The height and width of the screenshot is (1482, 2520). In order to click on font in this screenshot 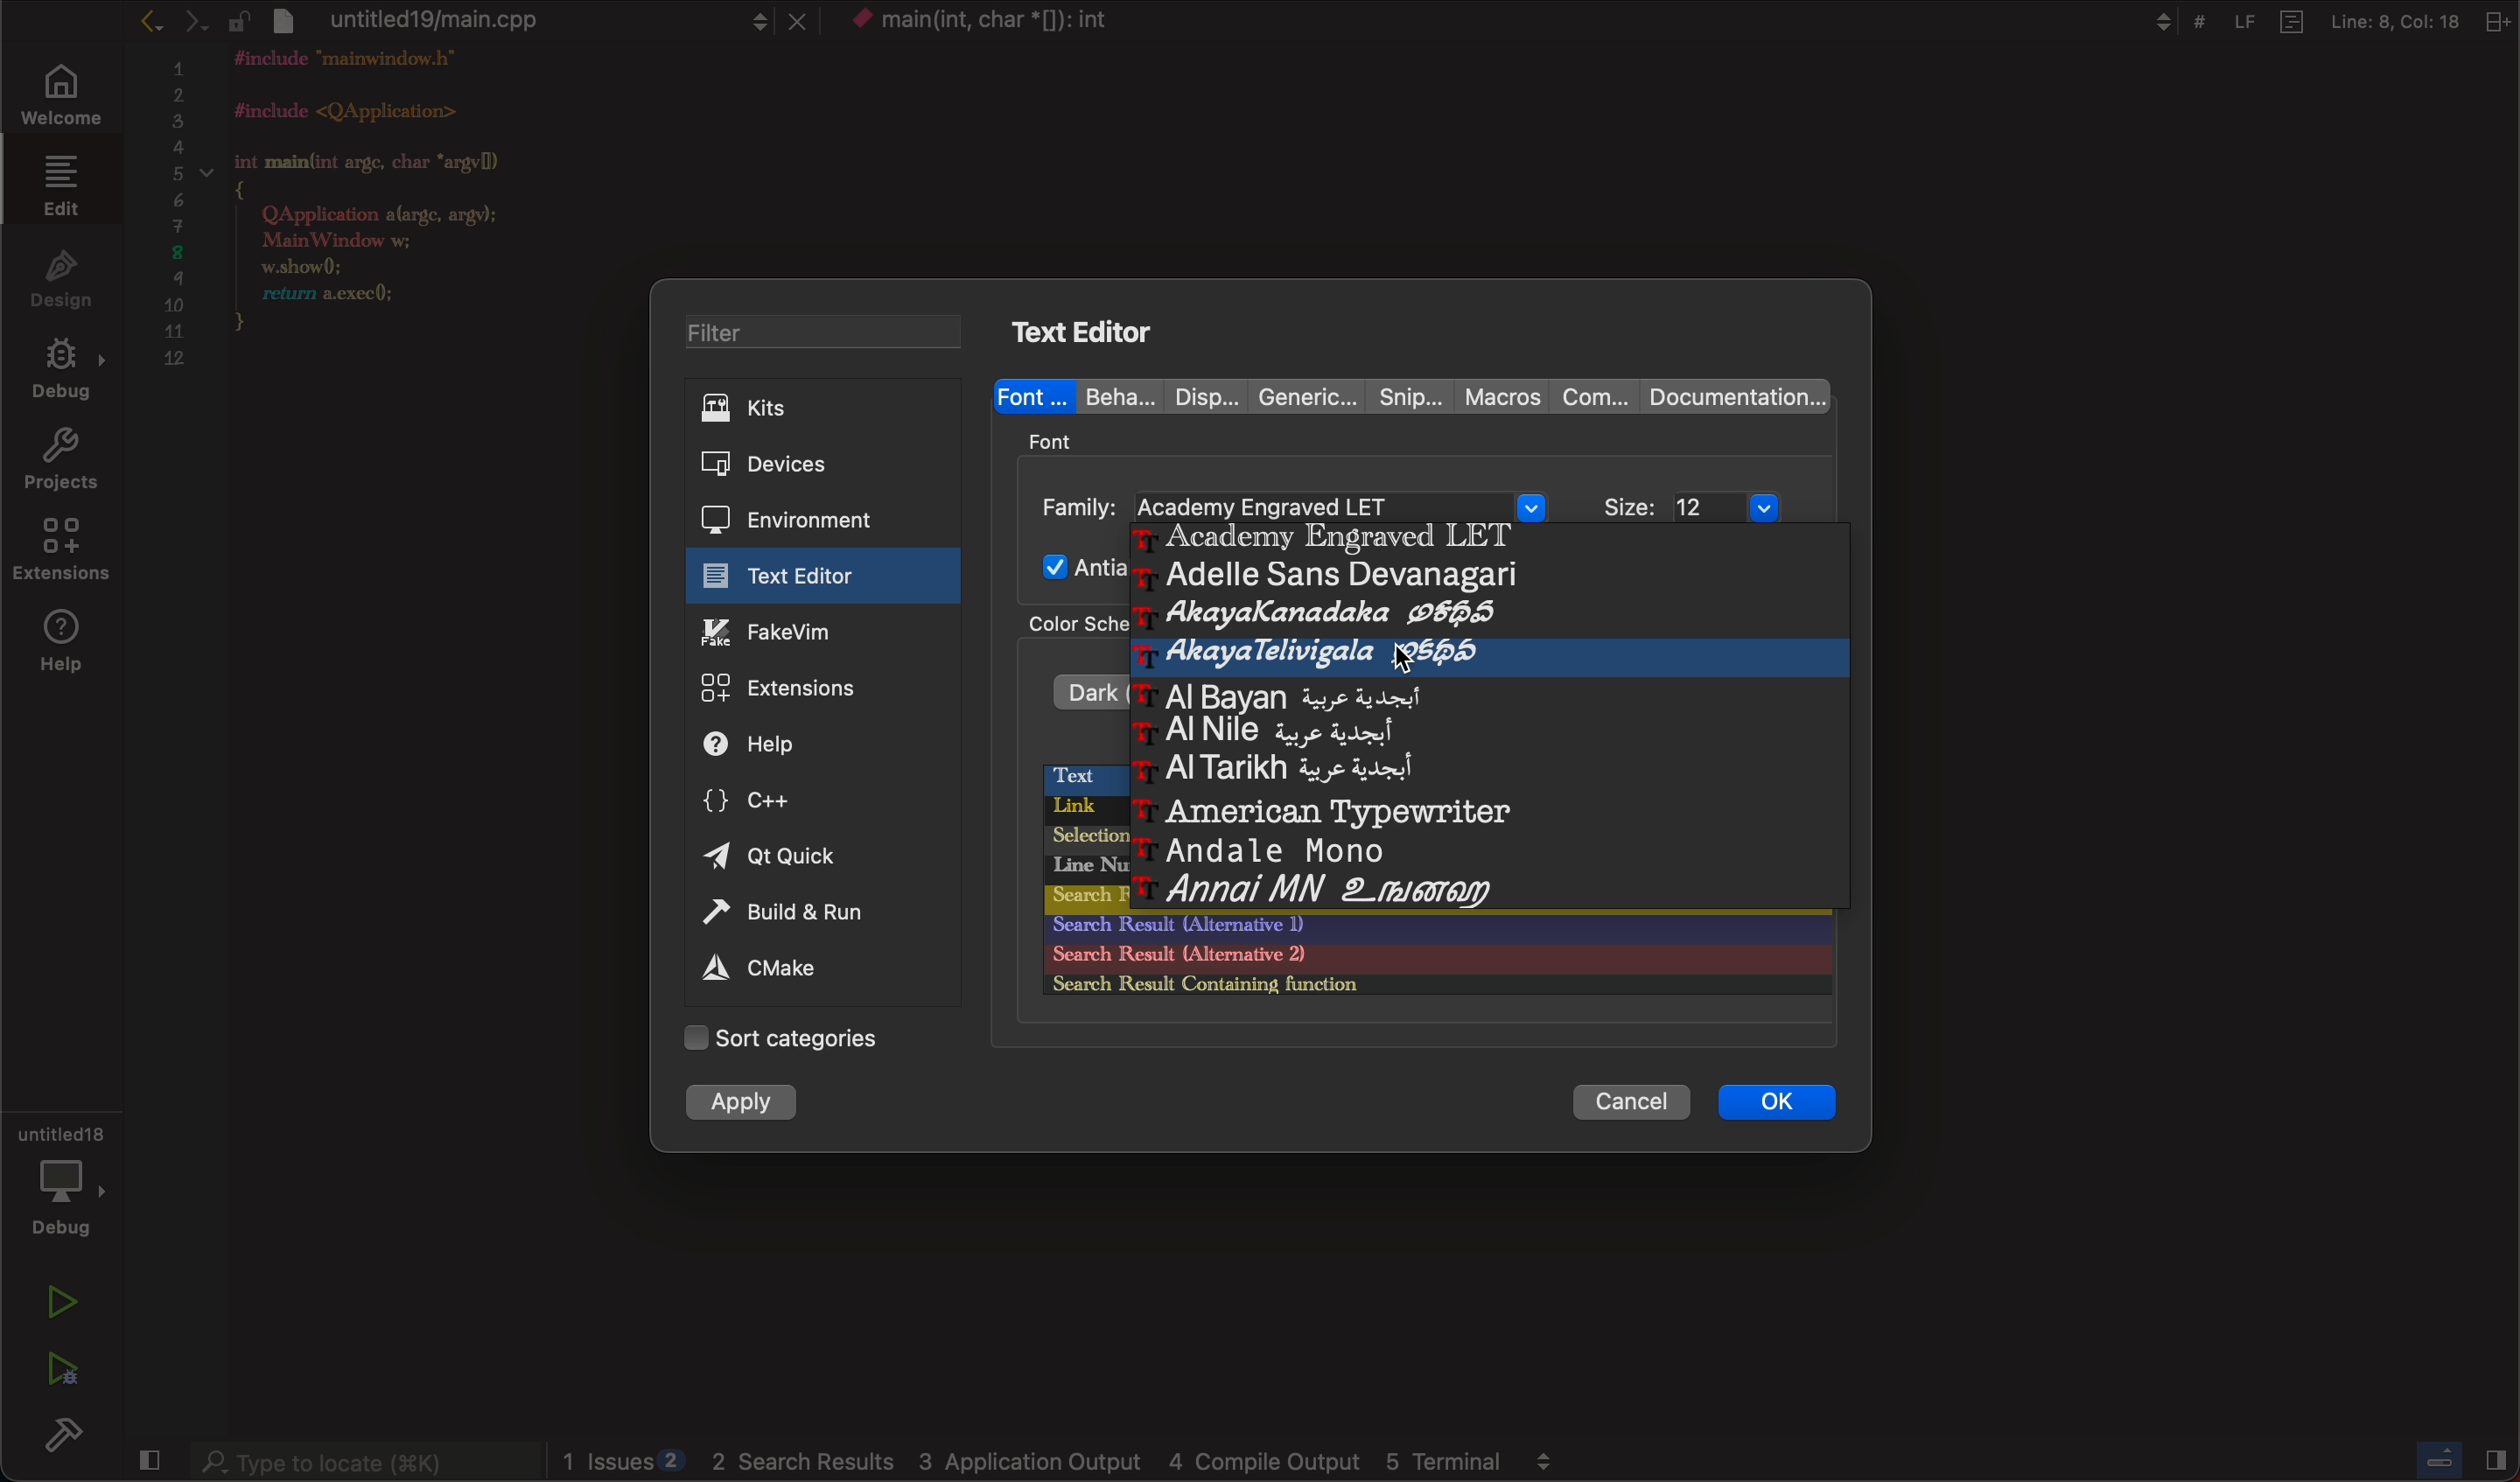, I will do `click(1057, 439)`.